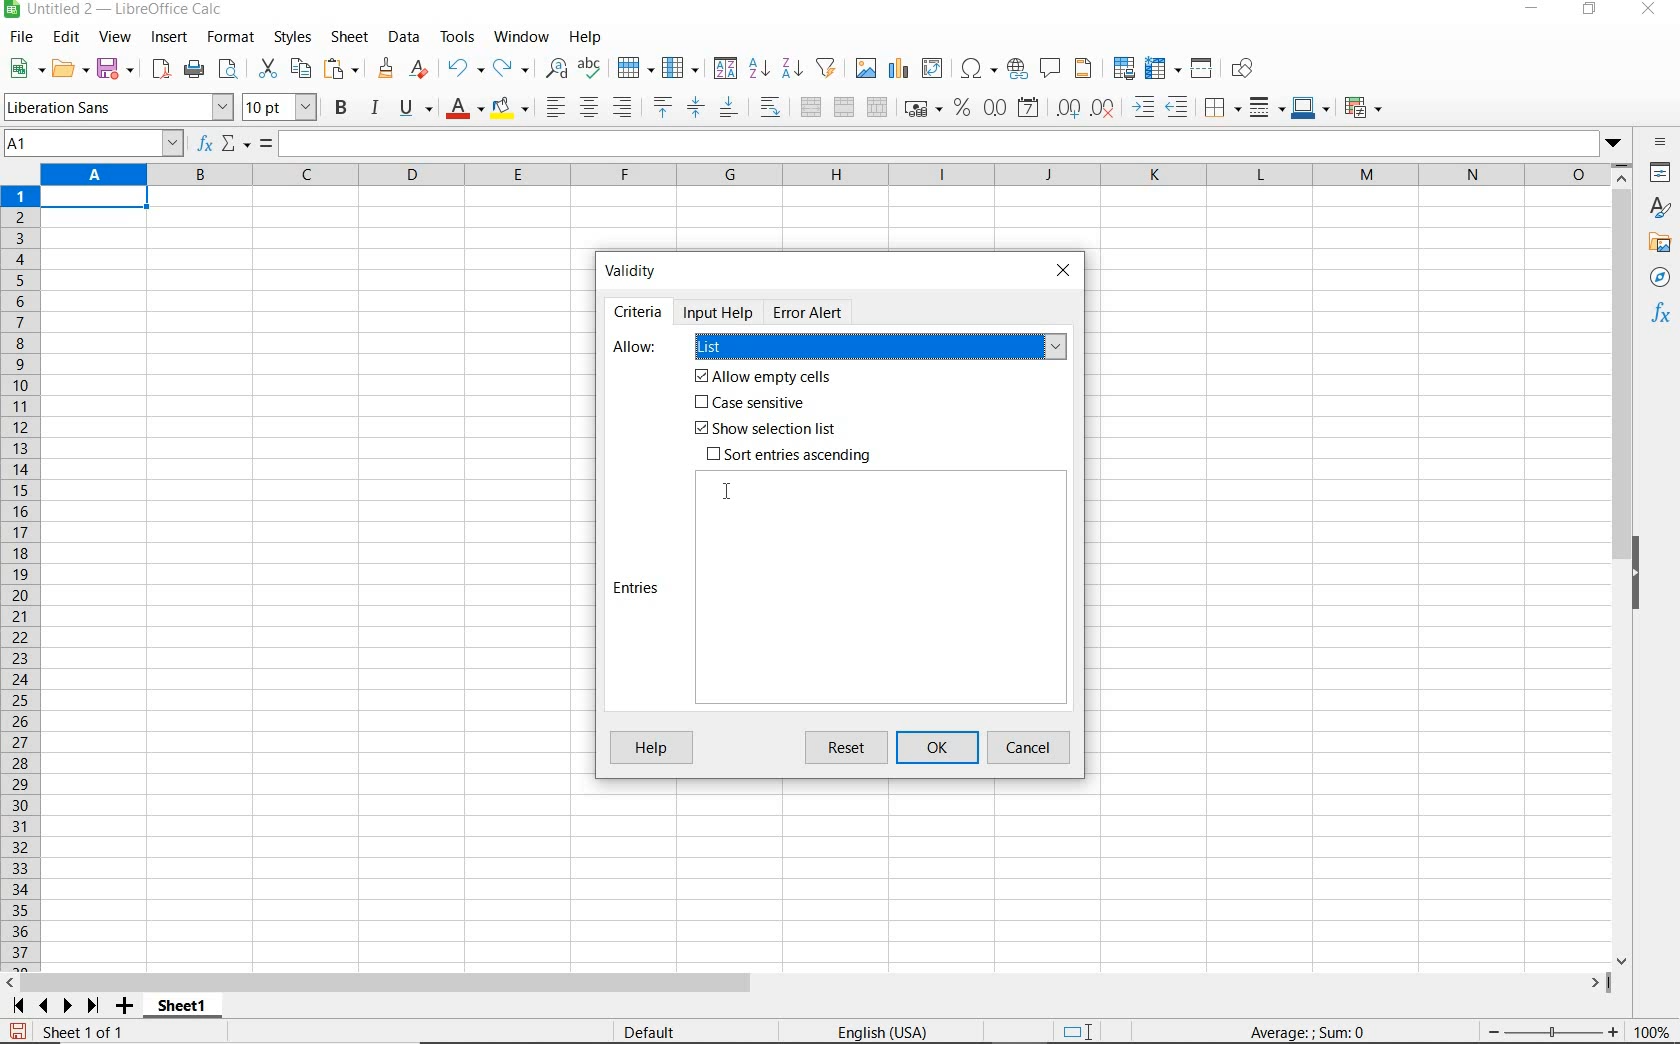 This screenshot has height=1044, width=1680. Describe the element at coordinates (727, 110) in the screenshot. I see `align bottom` at that location.